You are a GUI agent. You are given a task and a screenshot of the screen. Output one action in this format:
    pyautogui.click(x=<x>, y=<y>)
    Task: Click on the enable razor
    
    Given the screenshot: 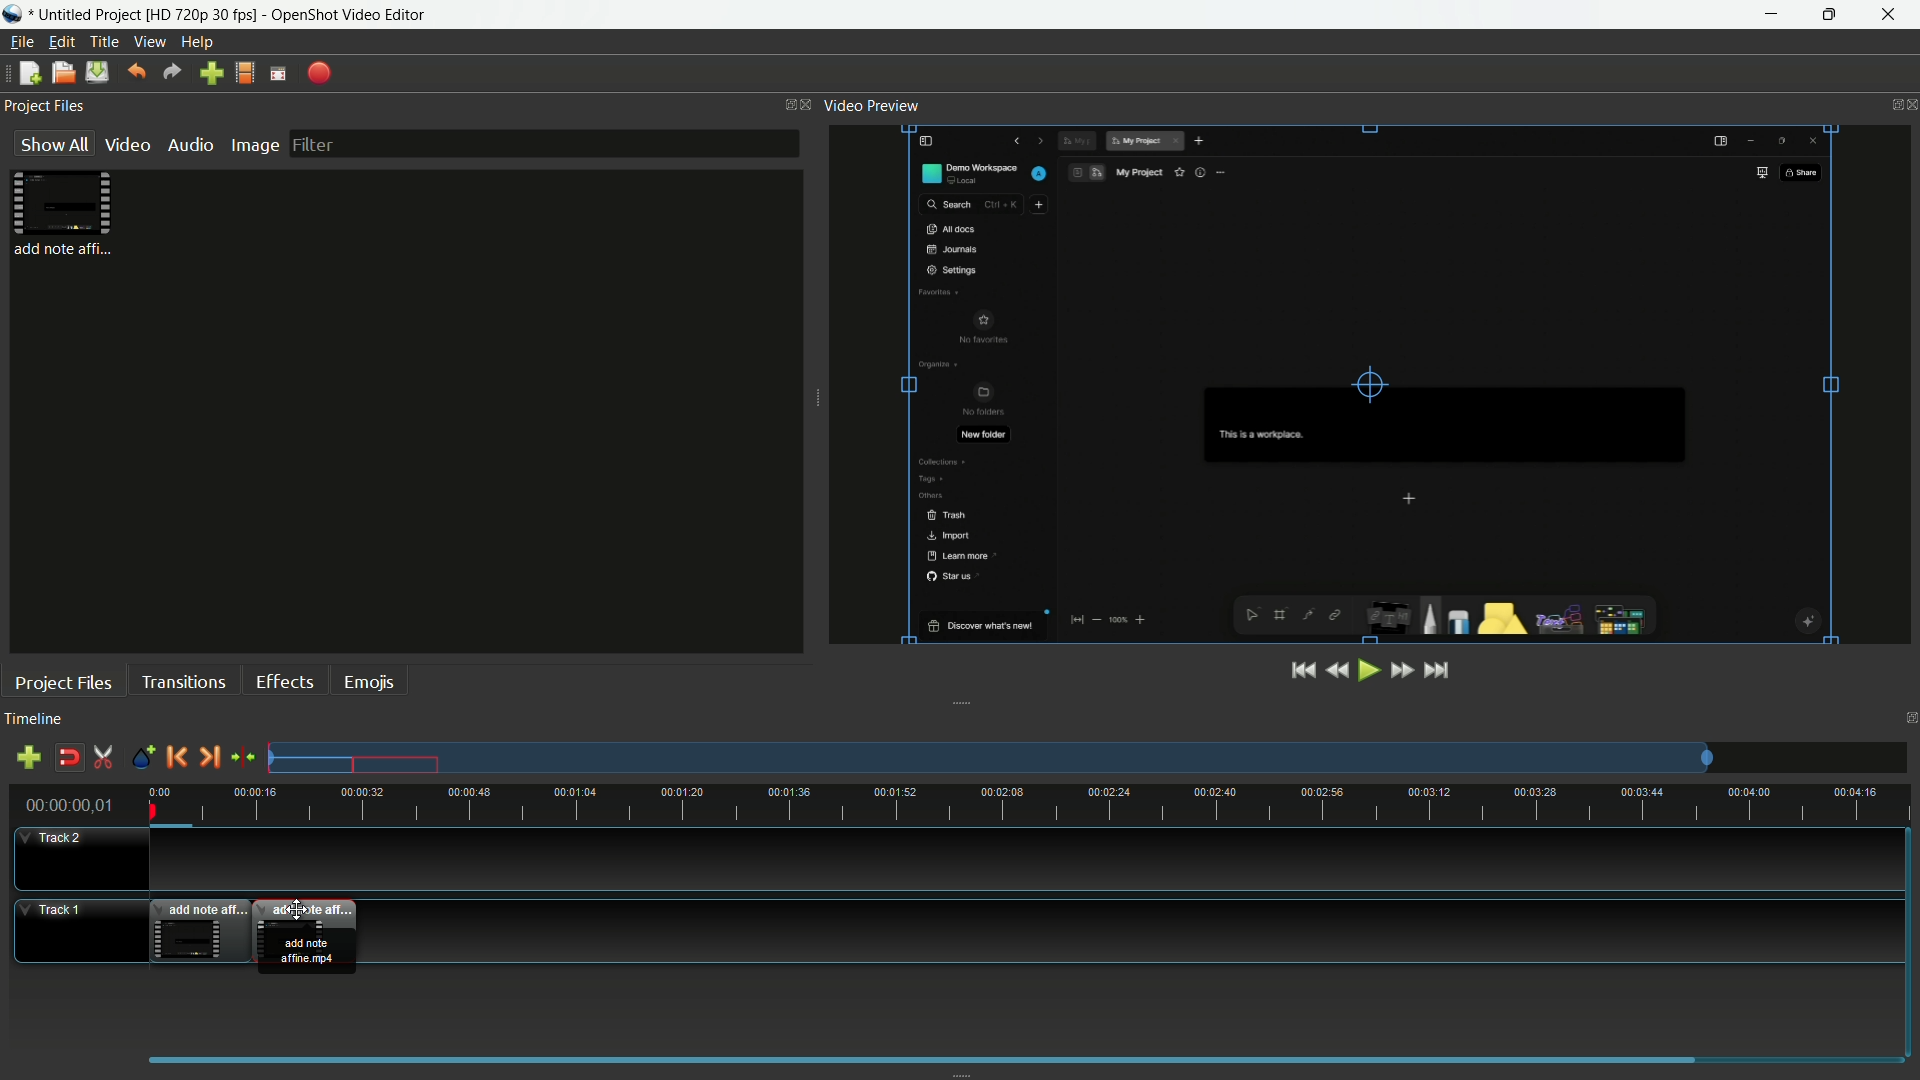 What is the action you would take?
    pyautogui.click(x=103, y=757)
    